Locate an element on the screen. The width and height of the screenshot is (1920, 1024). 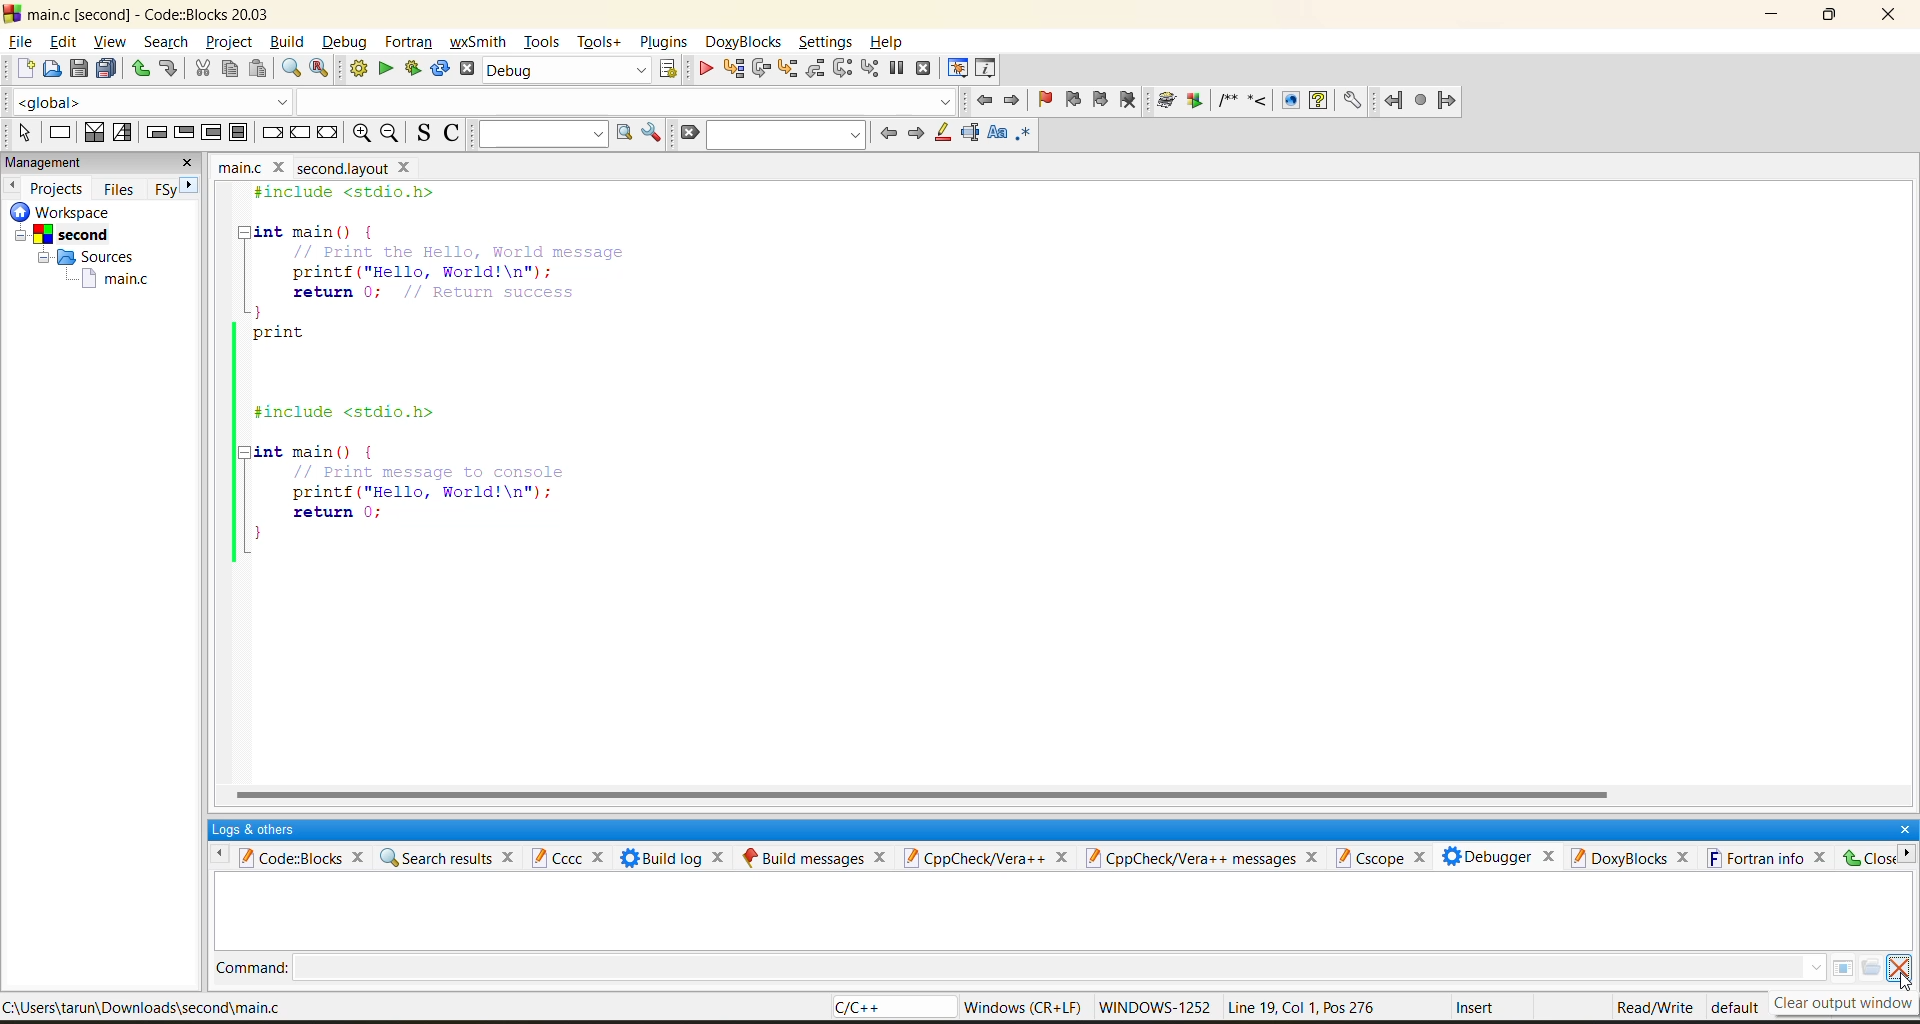
cppcheck/vera++ messages is located at coordinates (1207, 858).